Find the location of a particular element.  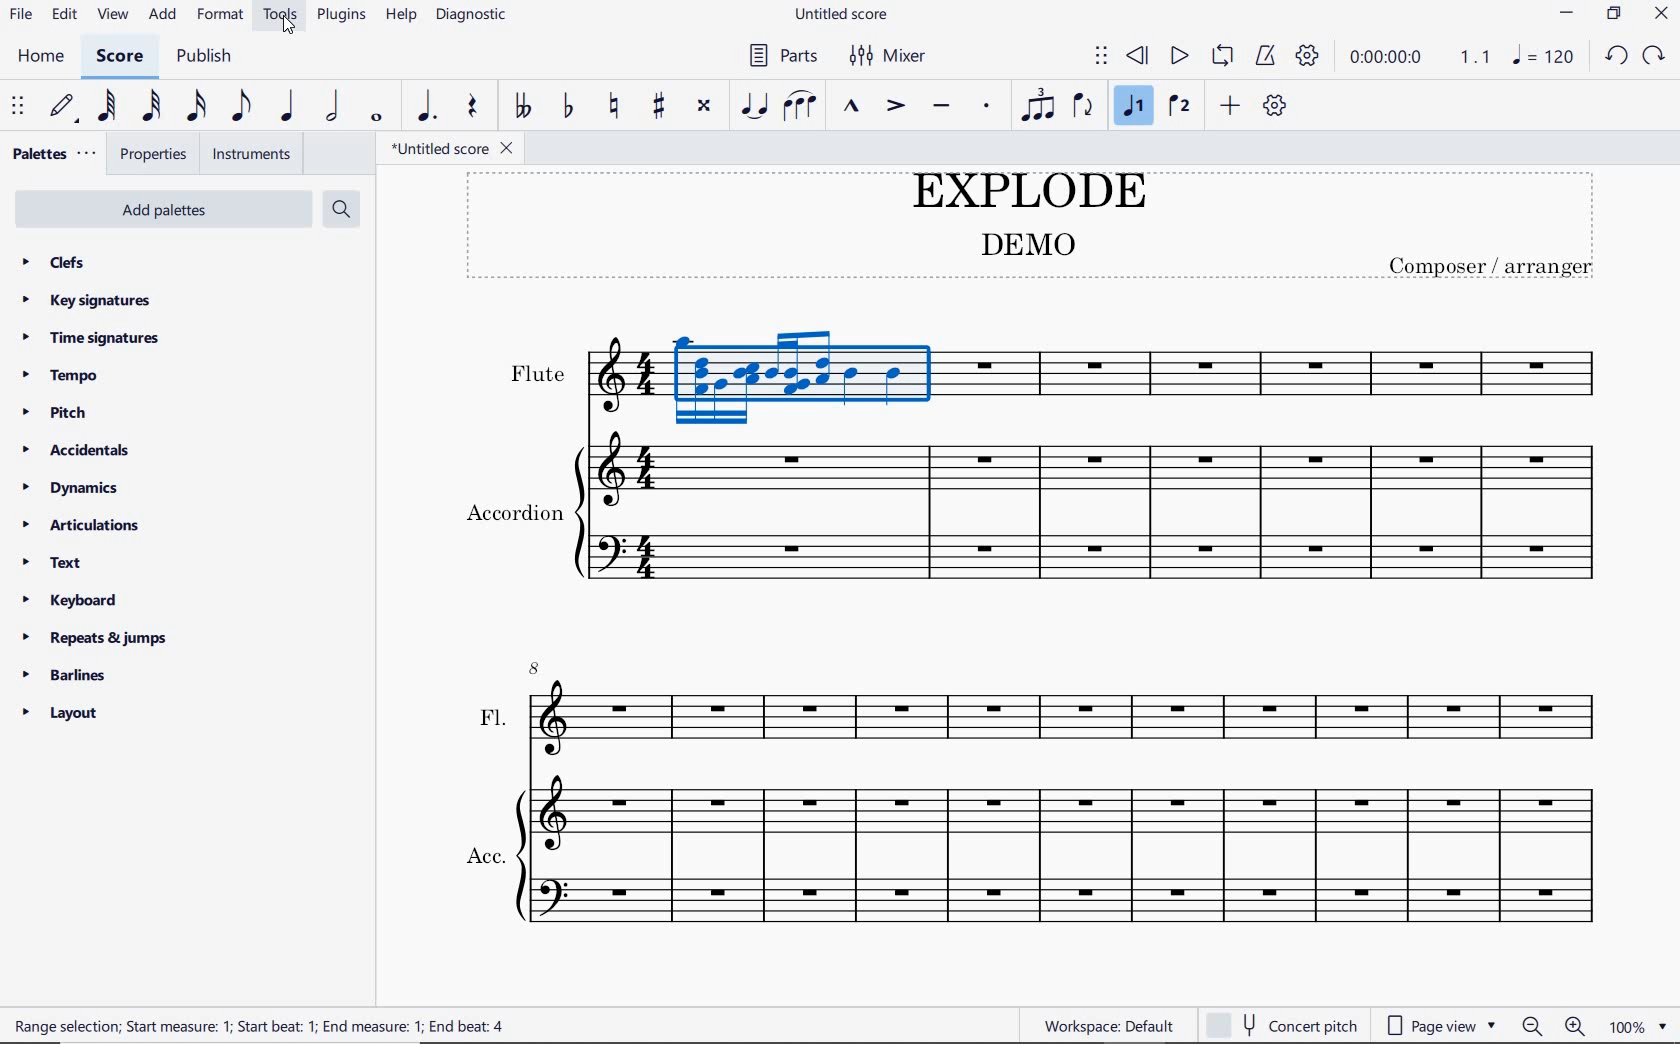

marcato is located at coordinates (850, 107).